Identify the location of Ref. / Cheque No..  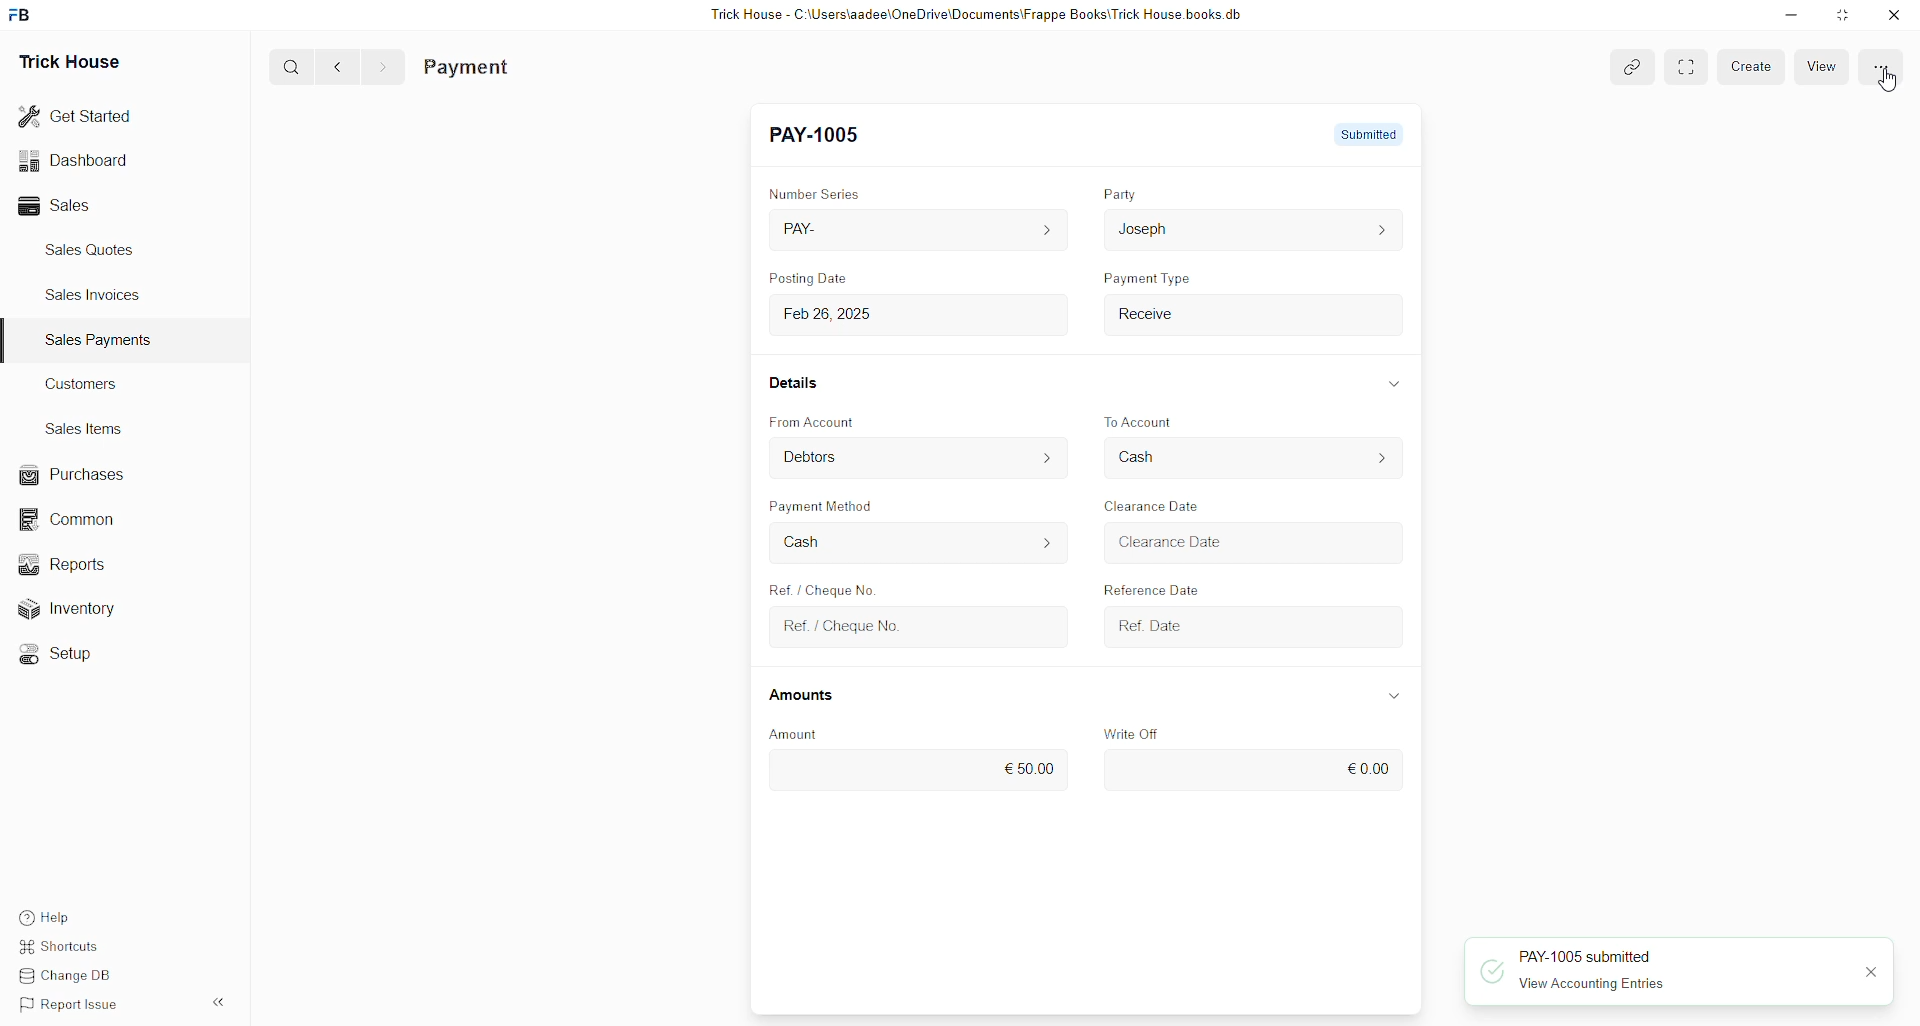
(820, 587).